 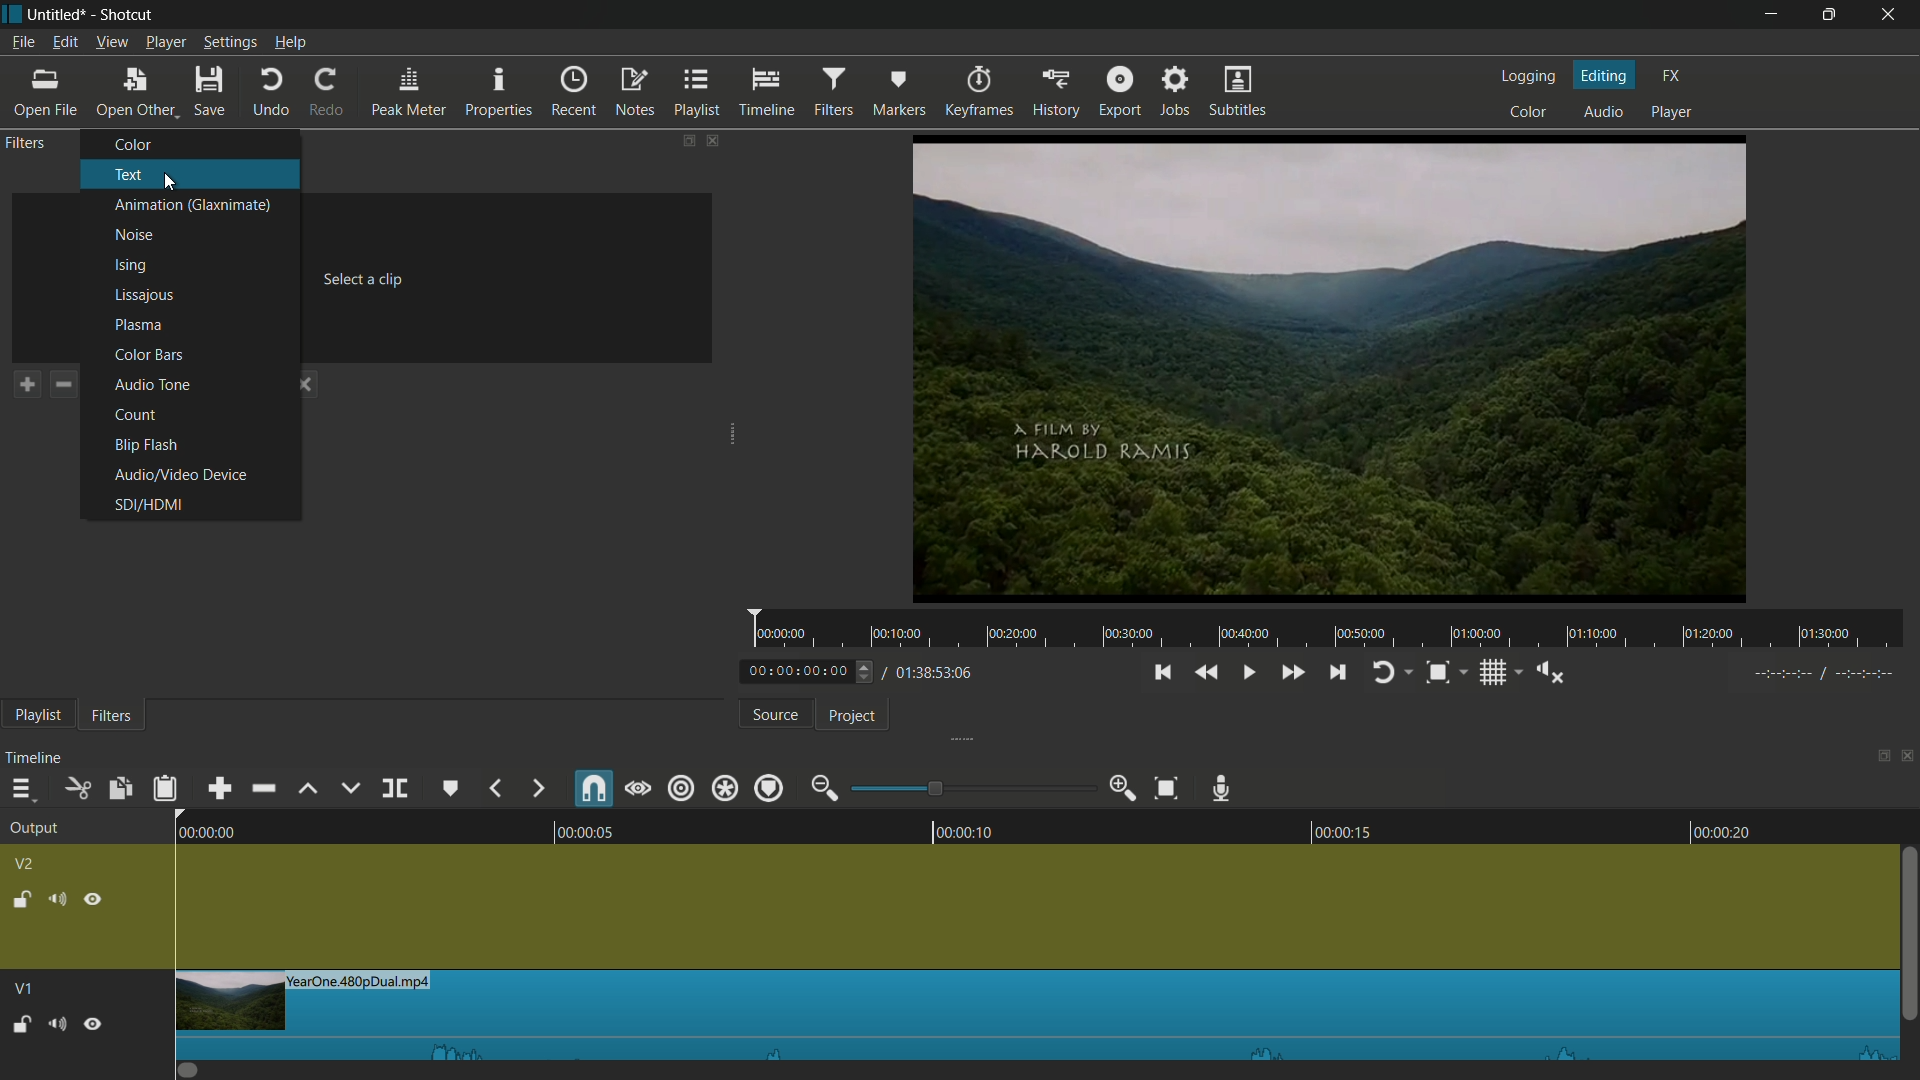 What do you see at coordinates (1055, 93) in the screenshot?
I see `history` at bounding box center [1055, 93].